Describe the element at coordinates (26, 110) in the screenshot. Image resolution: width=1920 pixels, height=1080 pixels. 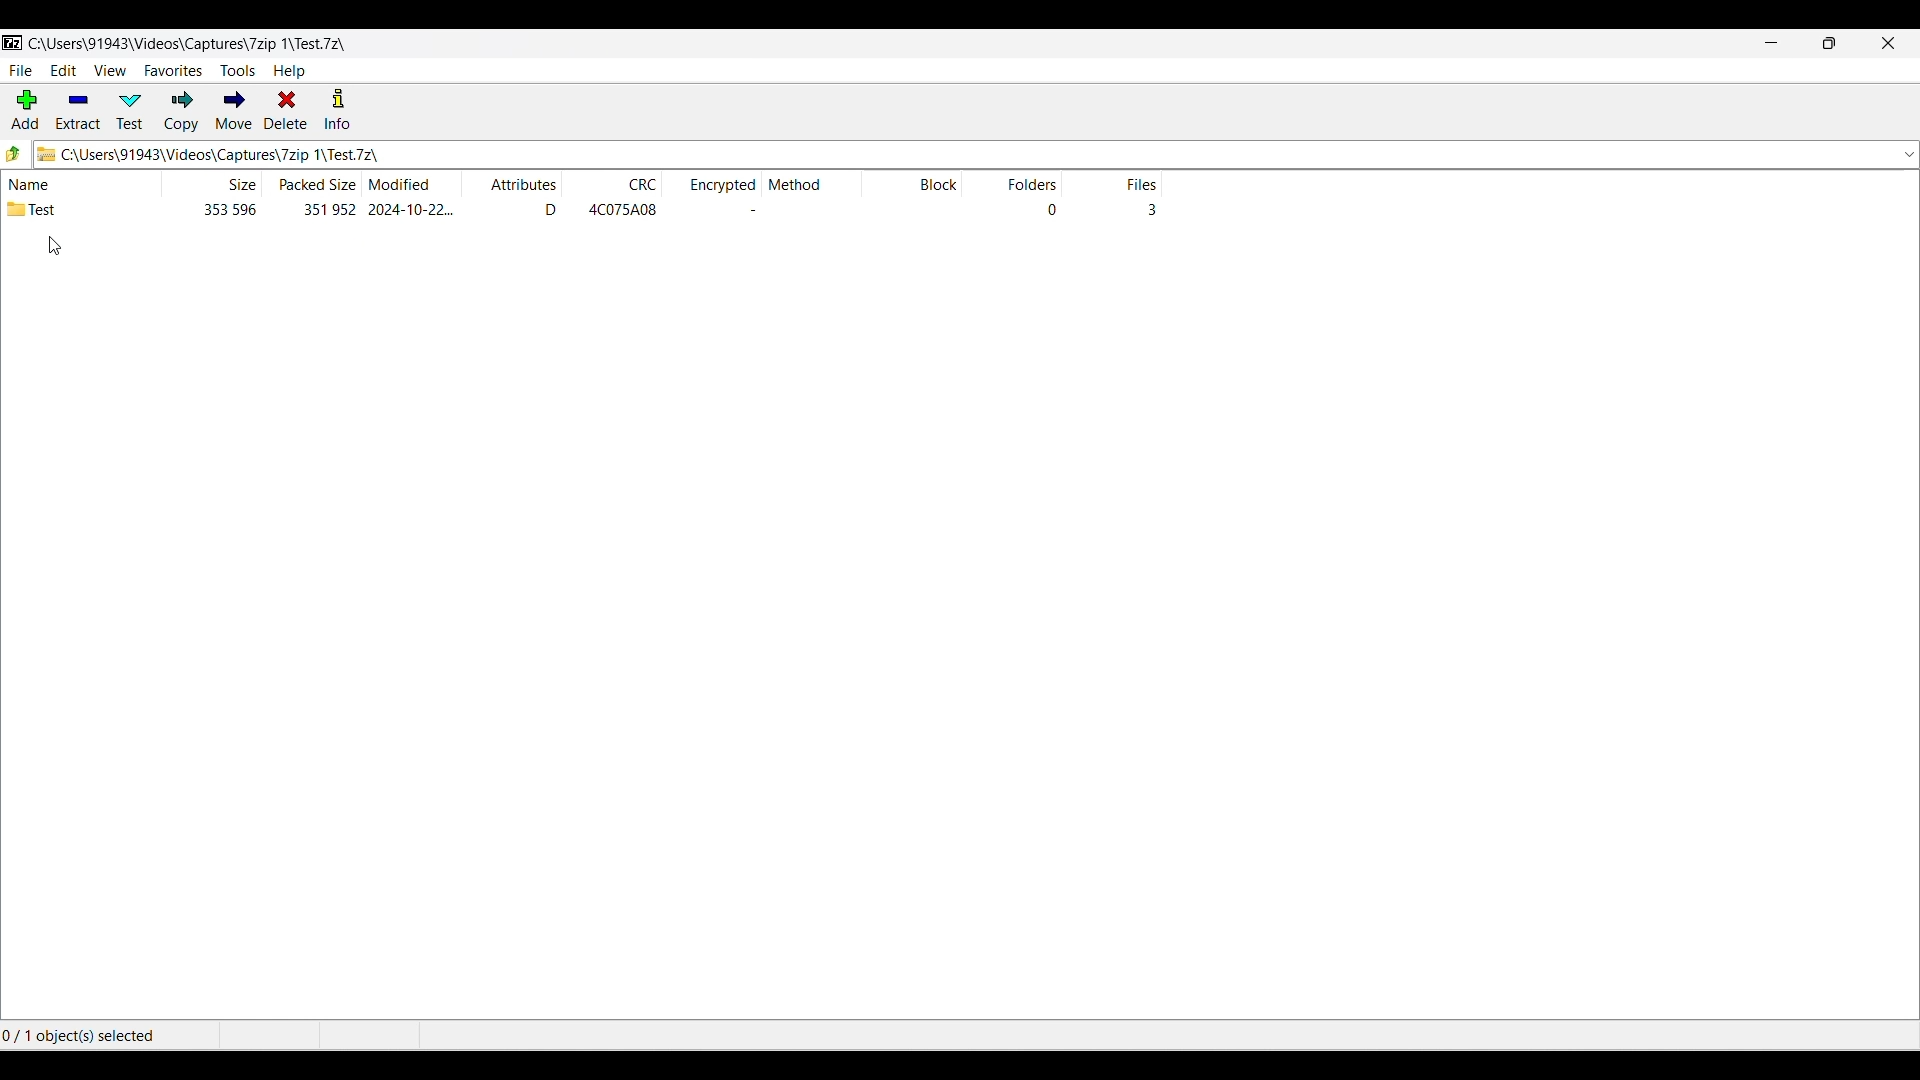
I see `Add` at that location.